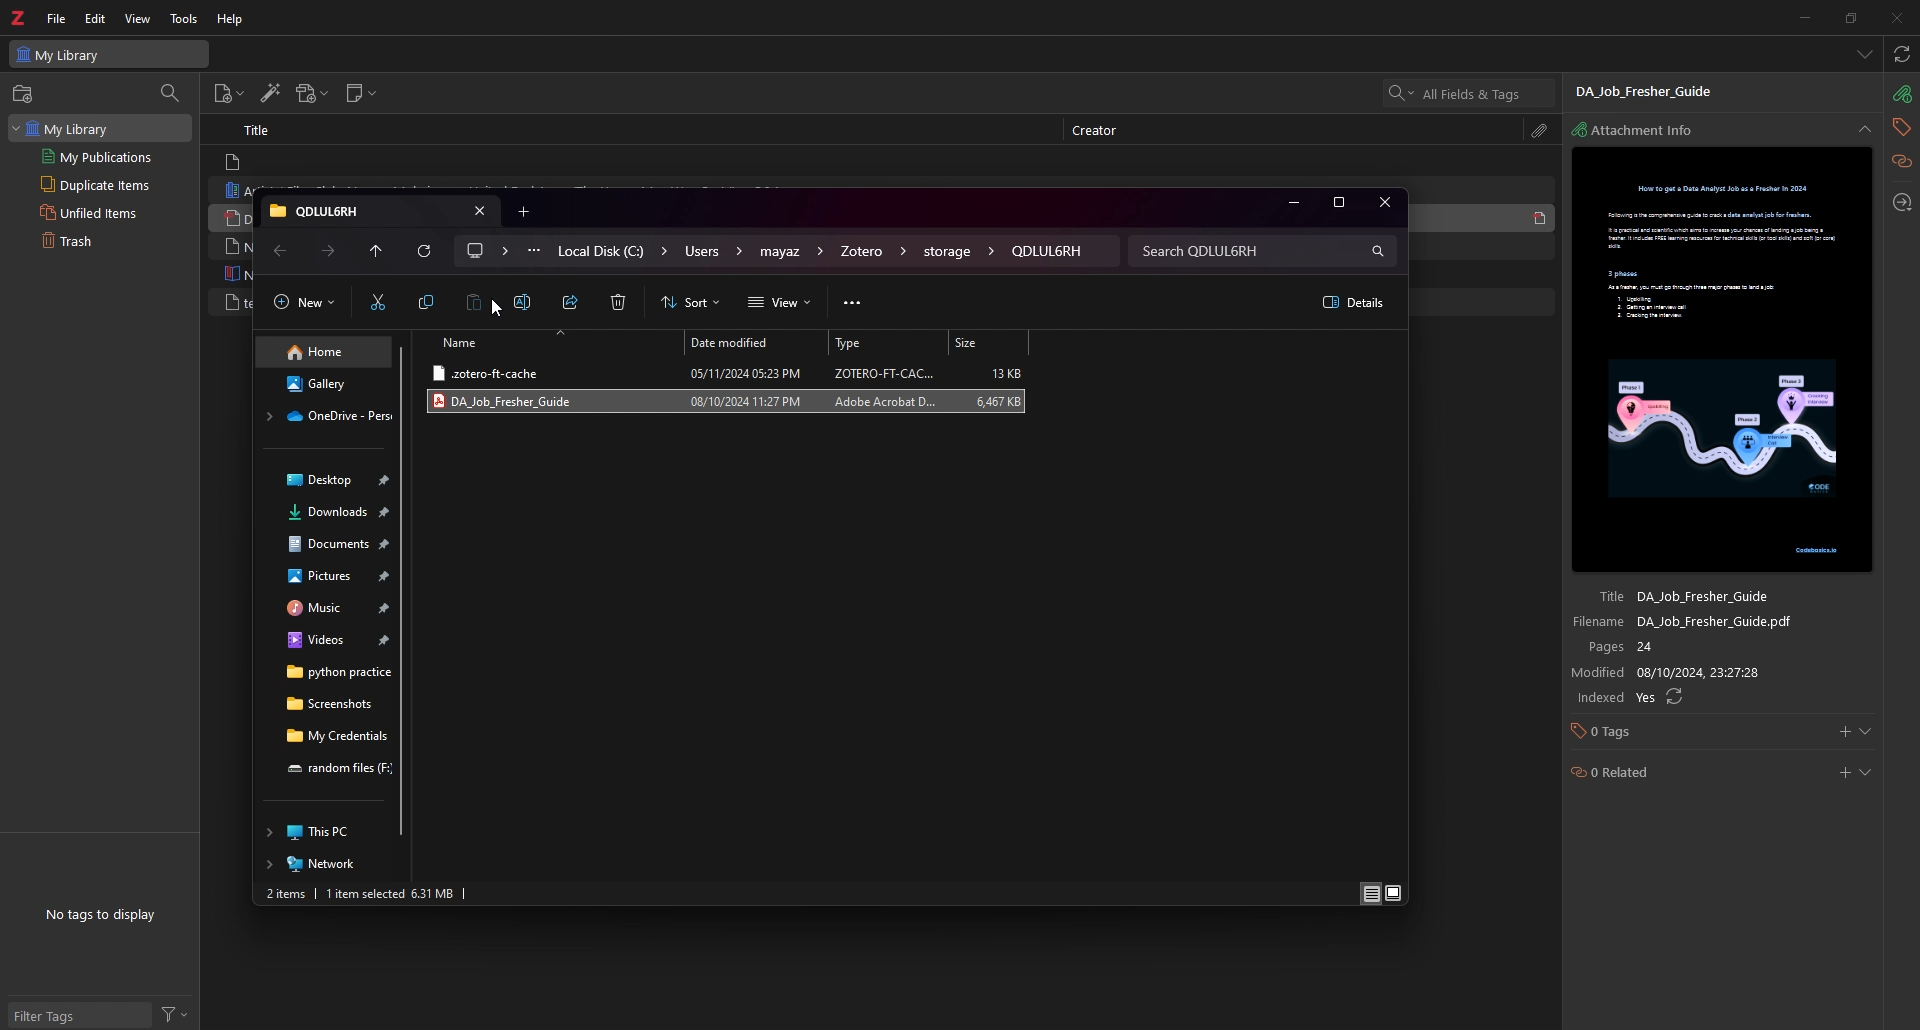 This screenshot has width=1920, height=1030. Describe the element at coordinates (377, 303) in the screenshot. I see `cut` at that location.